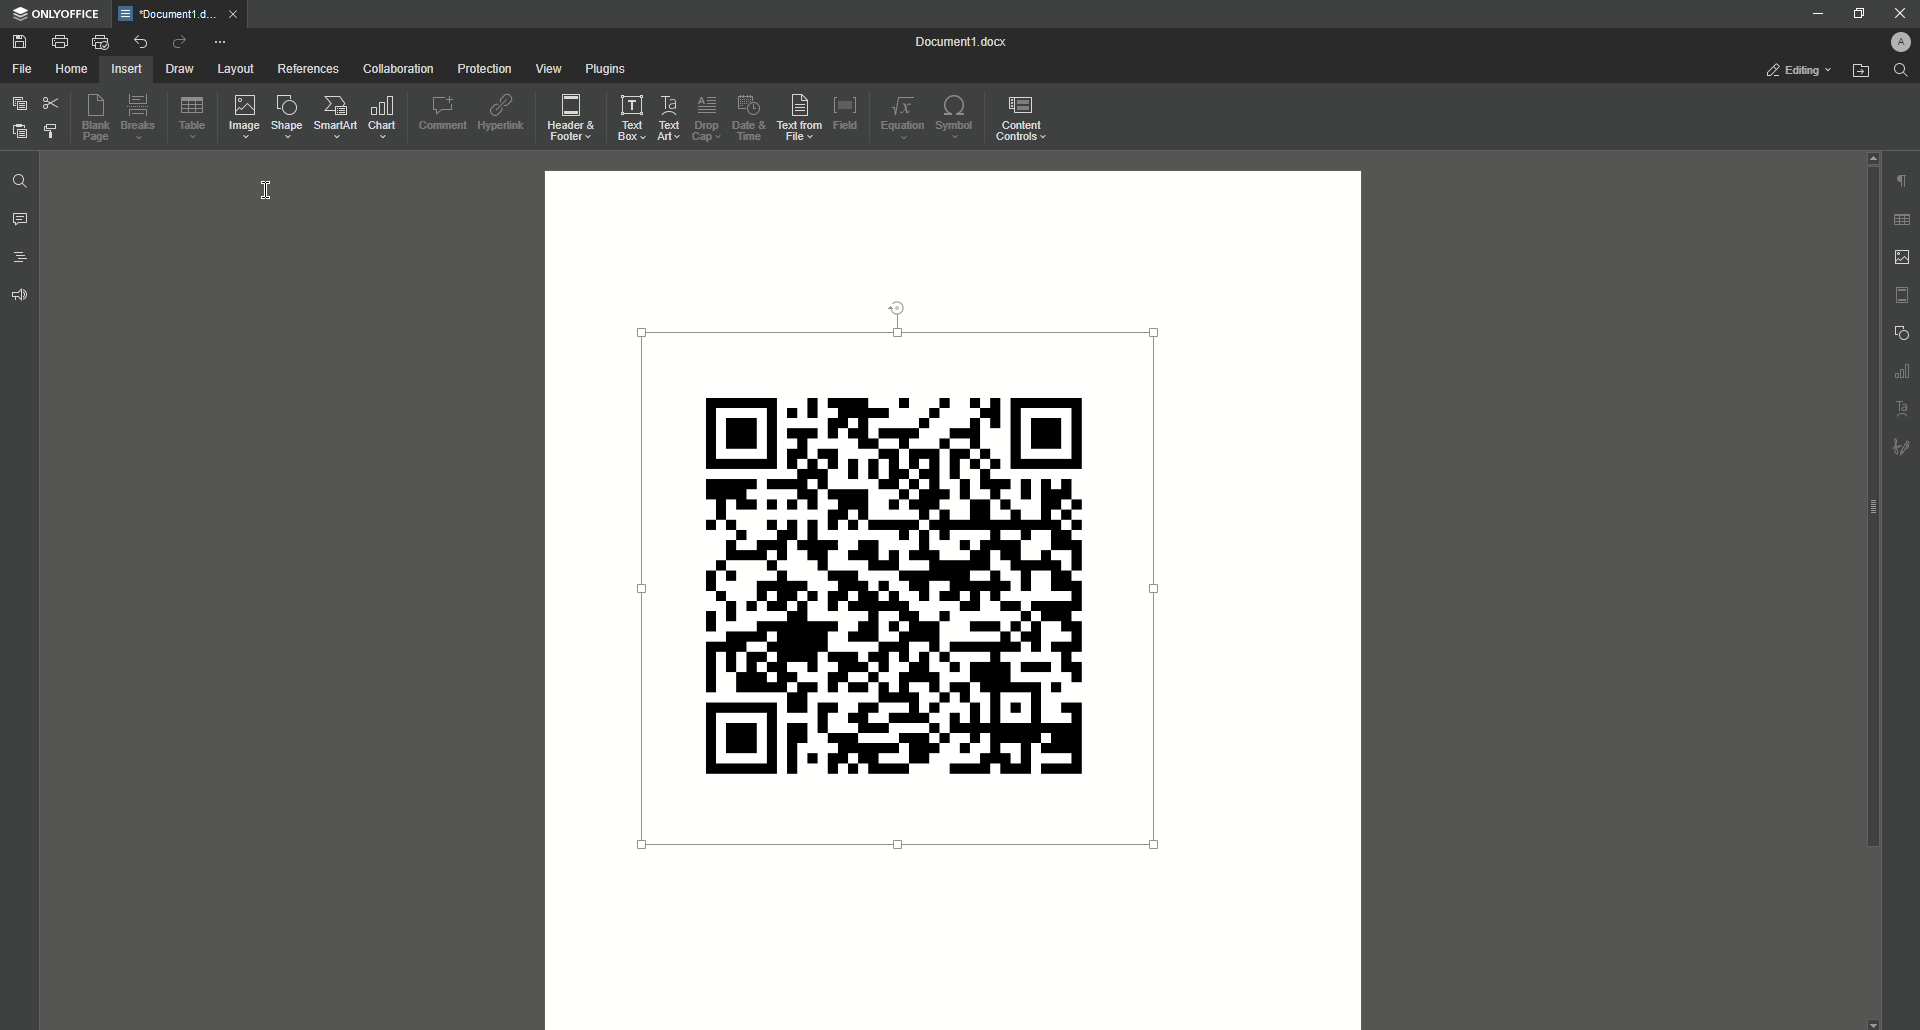  Describe the element at coordinates (51, 103) in the screenshot. I see `Cut` at that location.